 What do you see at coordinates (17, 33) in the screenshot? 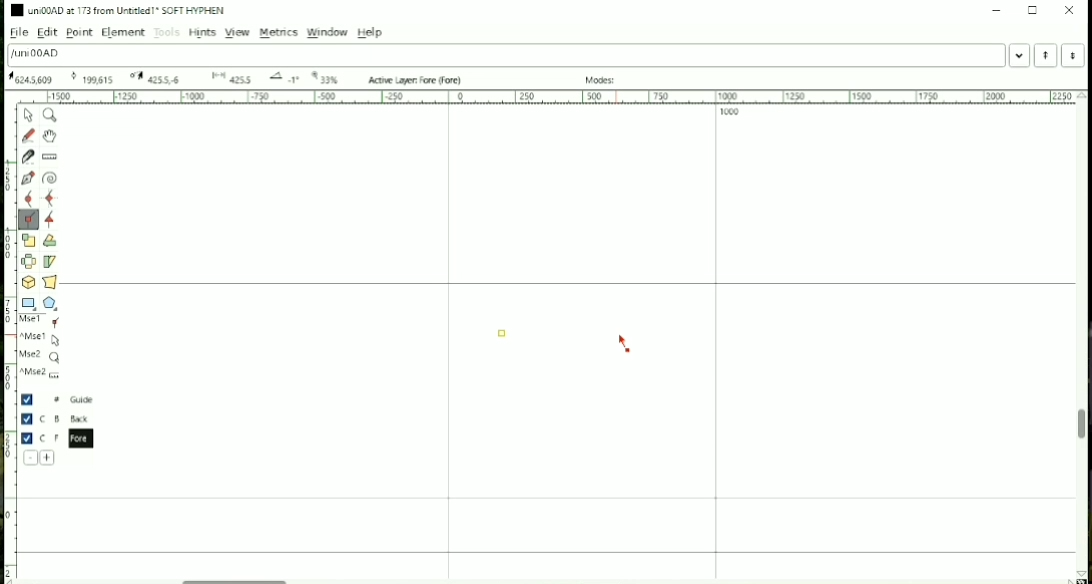
I see `File` at bounding box center [17, 33].